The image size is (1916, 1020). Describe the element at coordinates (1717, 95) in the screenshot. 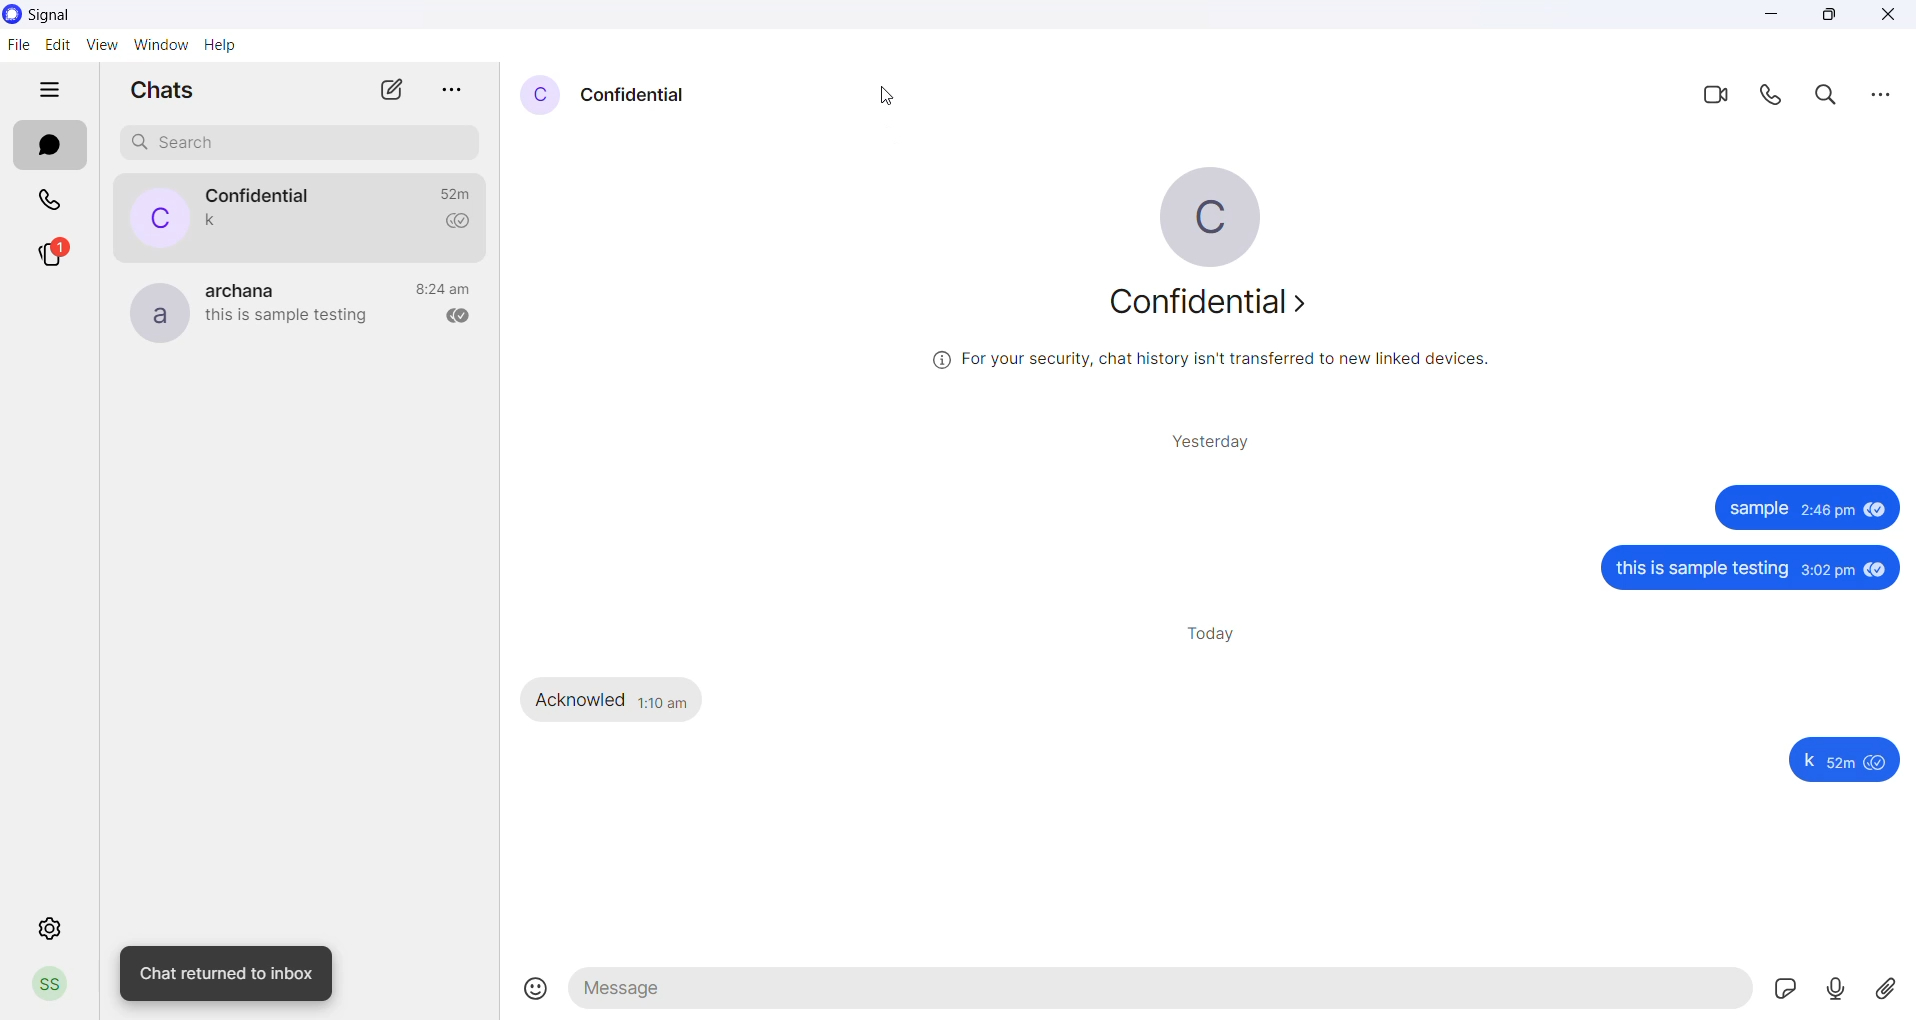

I see `video call` at that location.